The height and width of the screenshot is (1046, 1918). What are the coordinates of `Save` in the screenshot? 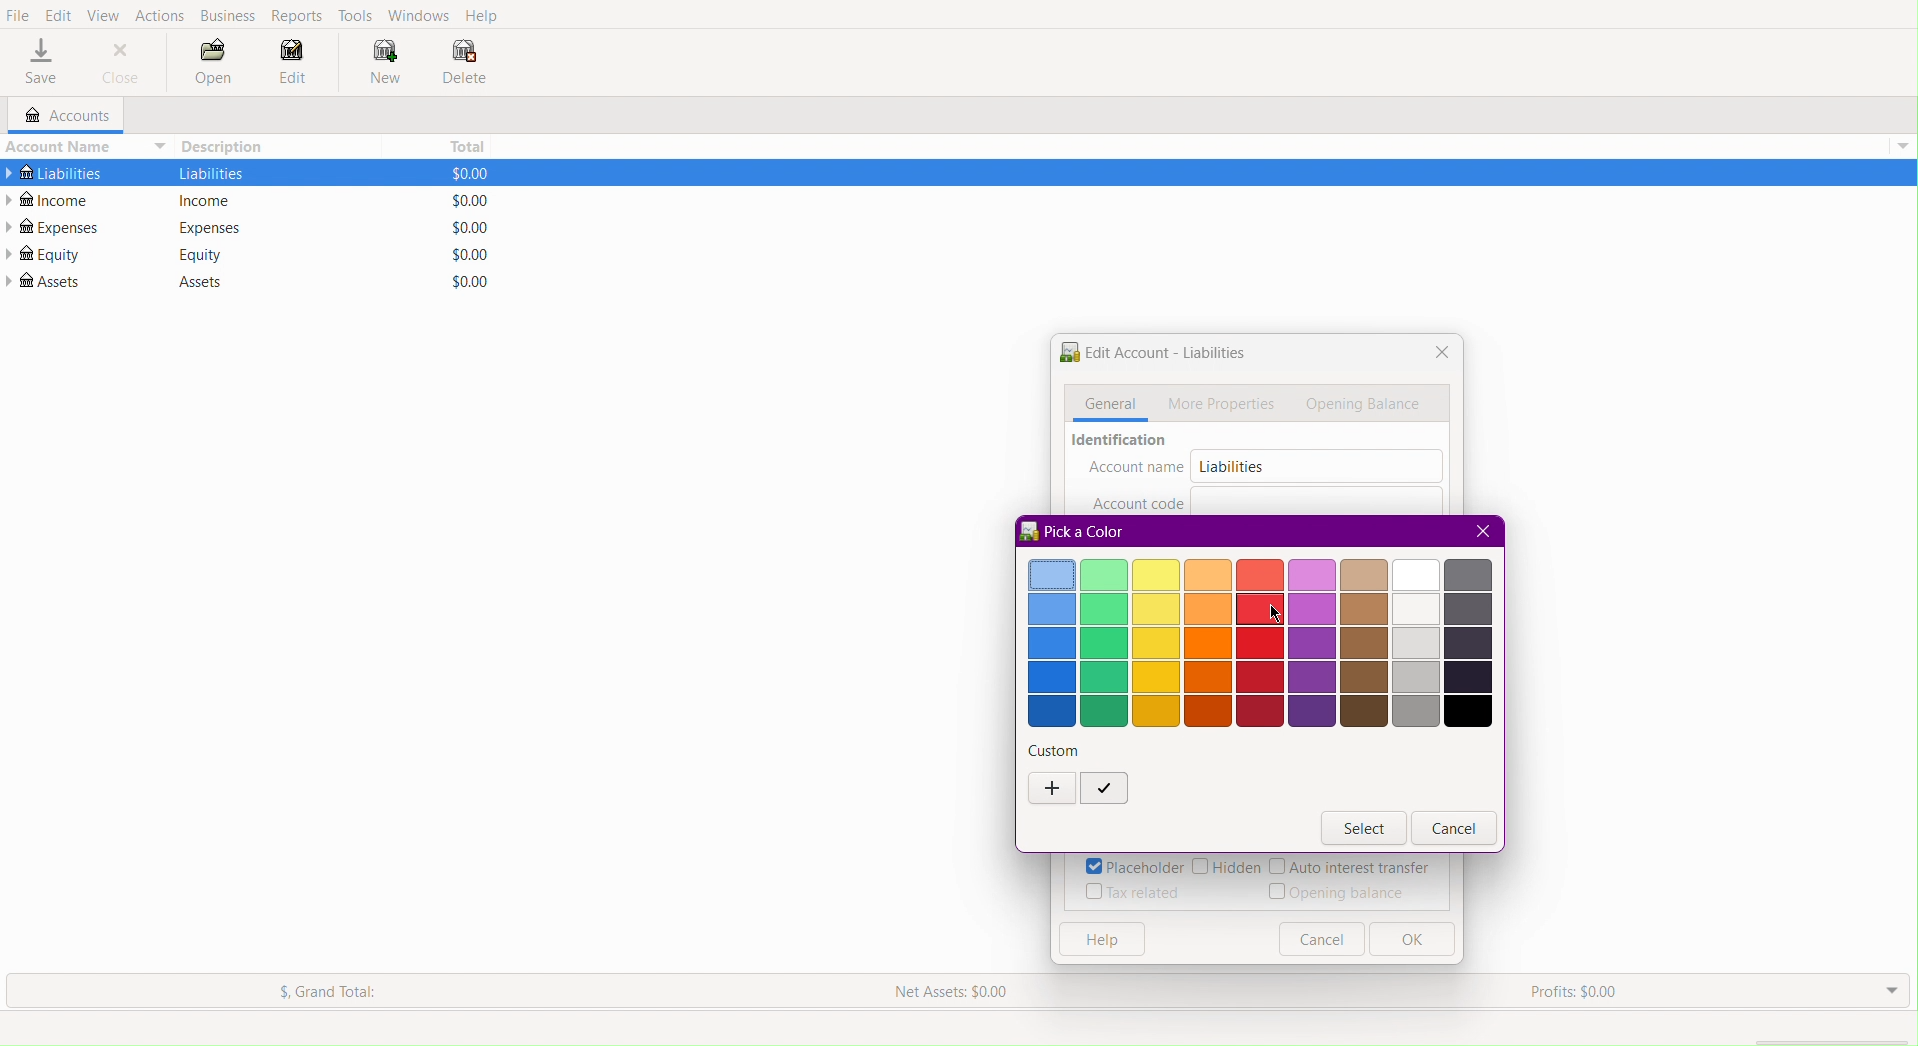 It's located at (41, 63).